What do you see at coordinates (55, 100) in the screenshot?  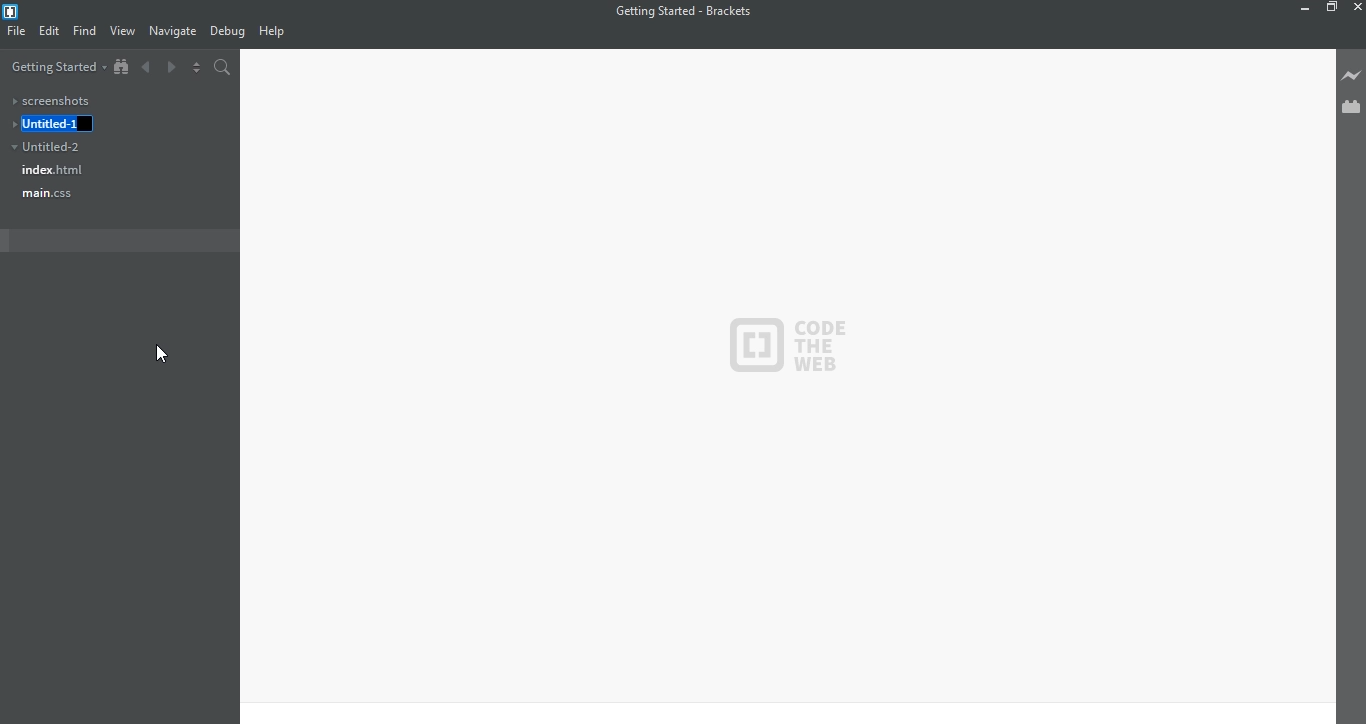 I see `screenshots` at bounding box center [55, 100].